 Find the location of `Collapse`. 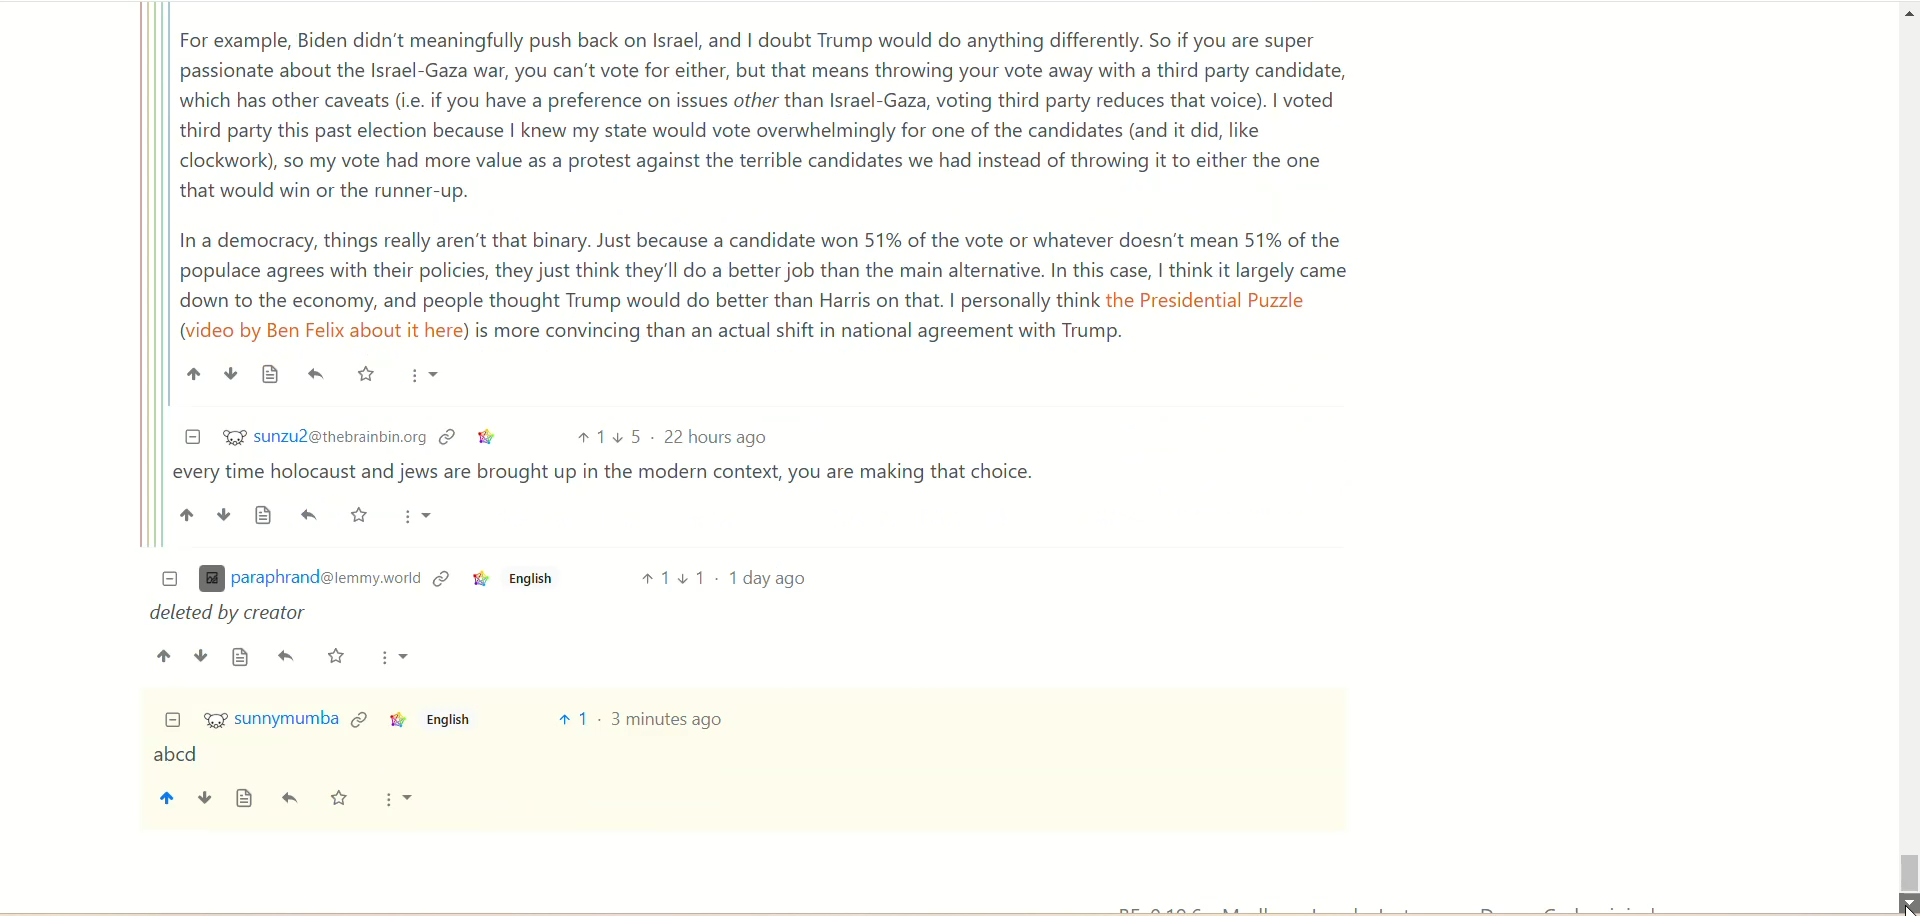

Collapse is located at coordinates (191, 437).